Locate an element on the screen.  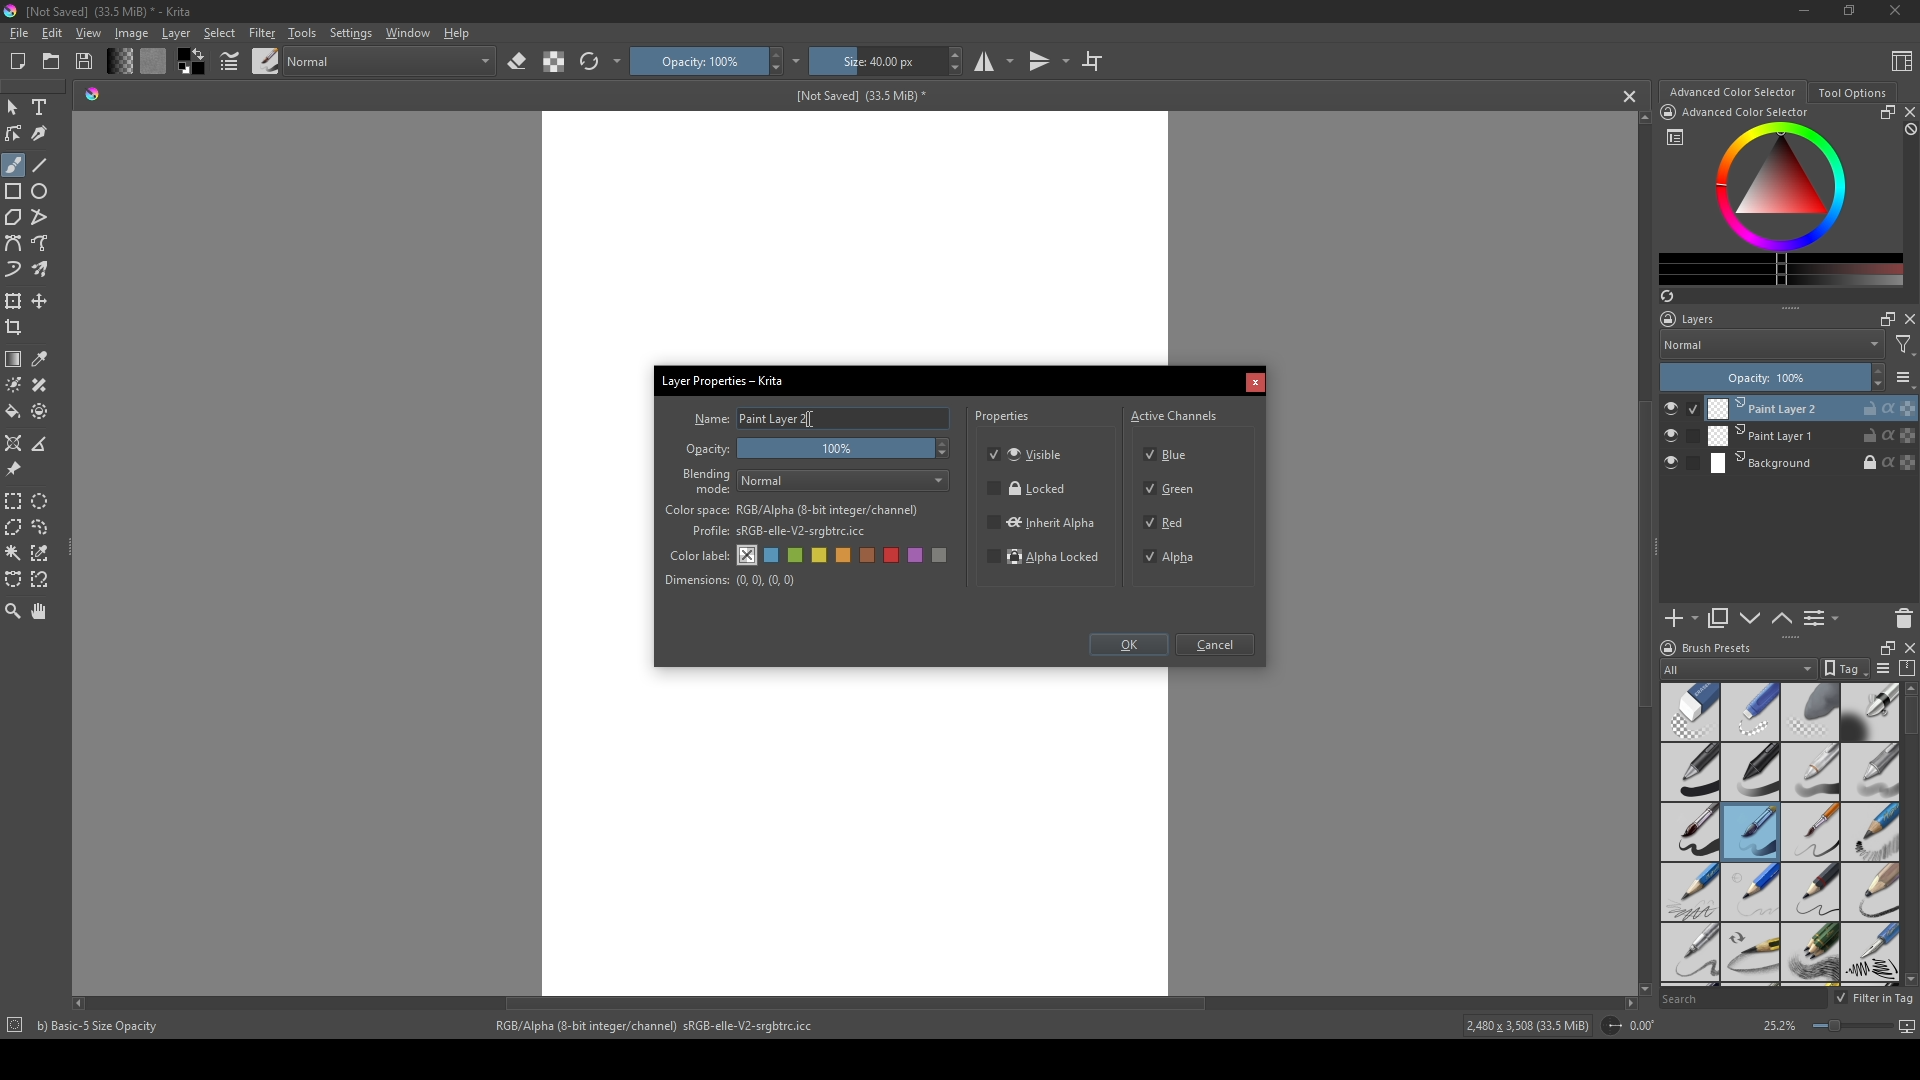
icon is located at coordinates (13, 1027).